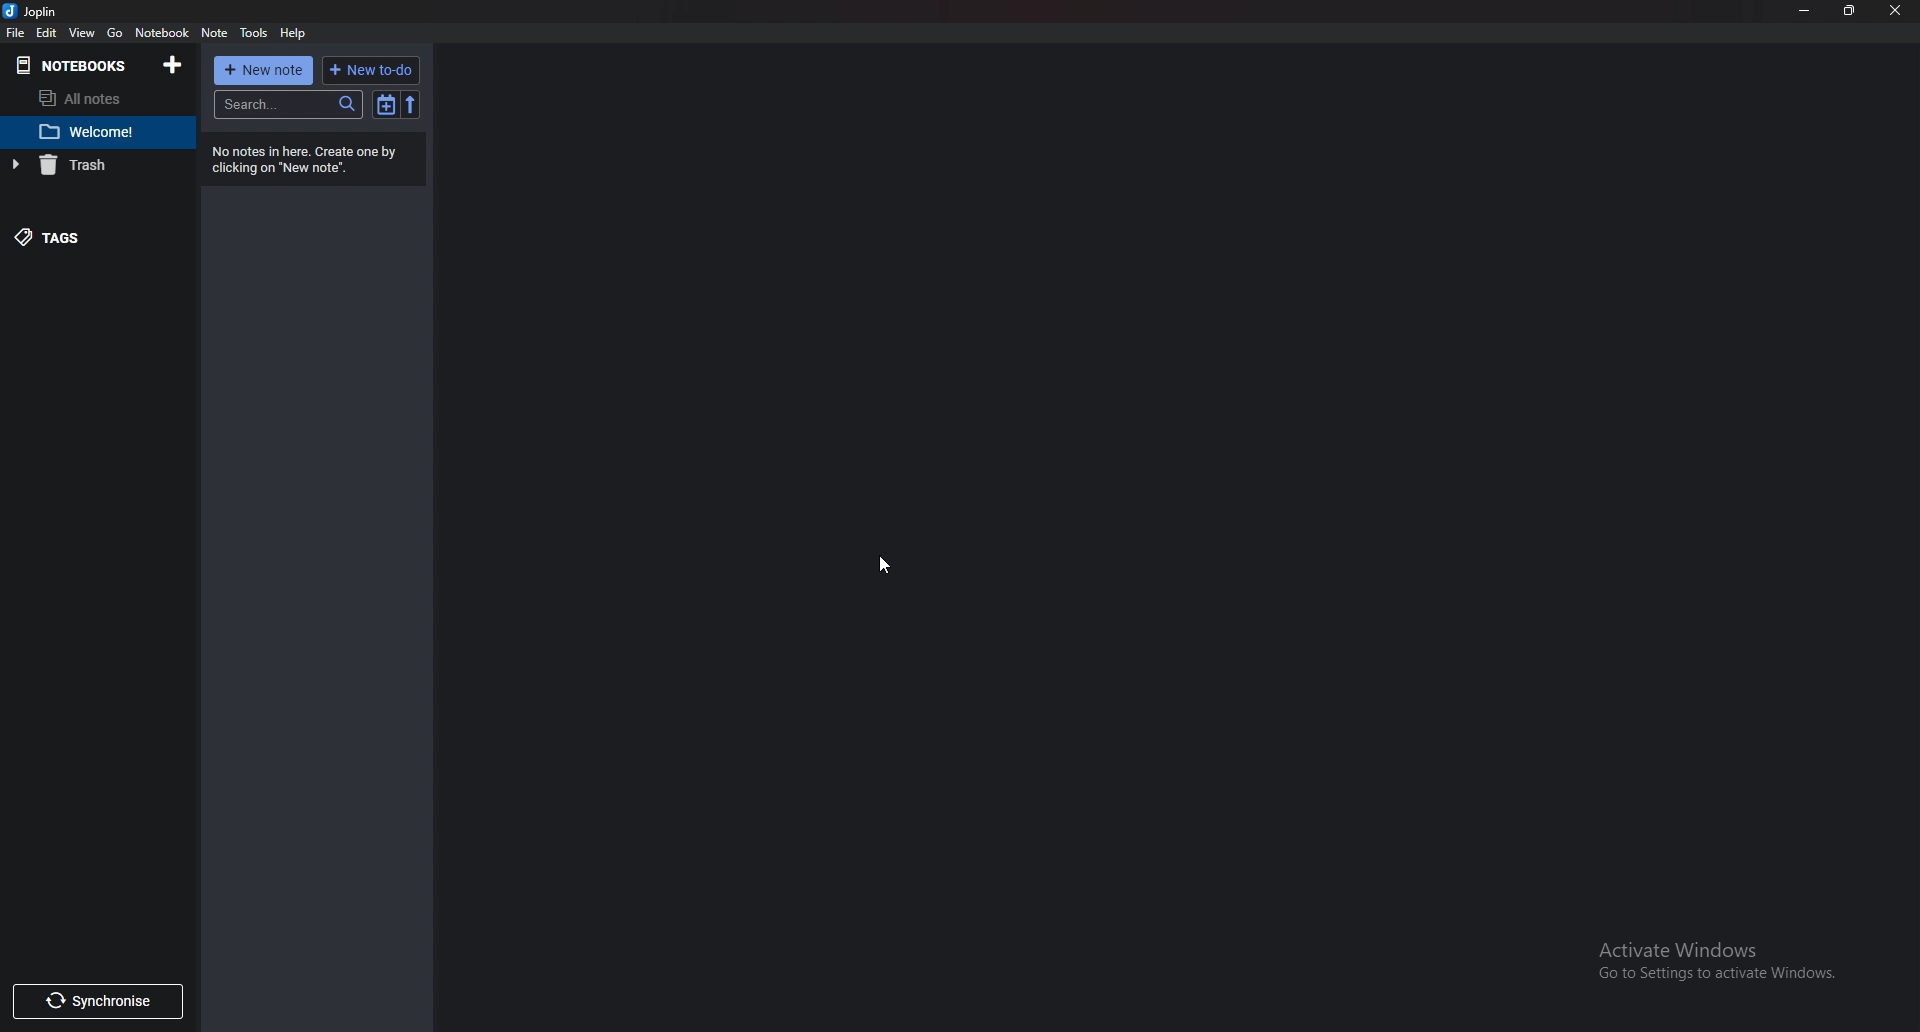 The image size is (1920, 1032). Describe the element at coordinates (84, 239) in the screenshot. I see `tags` at that location.